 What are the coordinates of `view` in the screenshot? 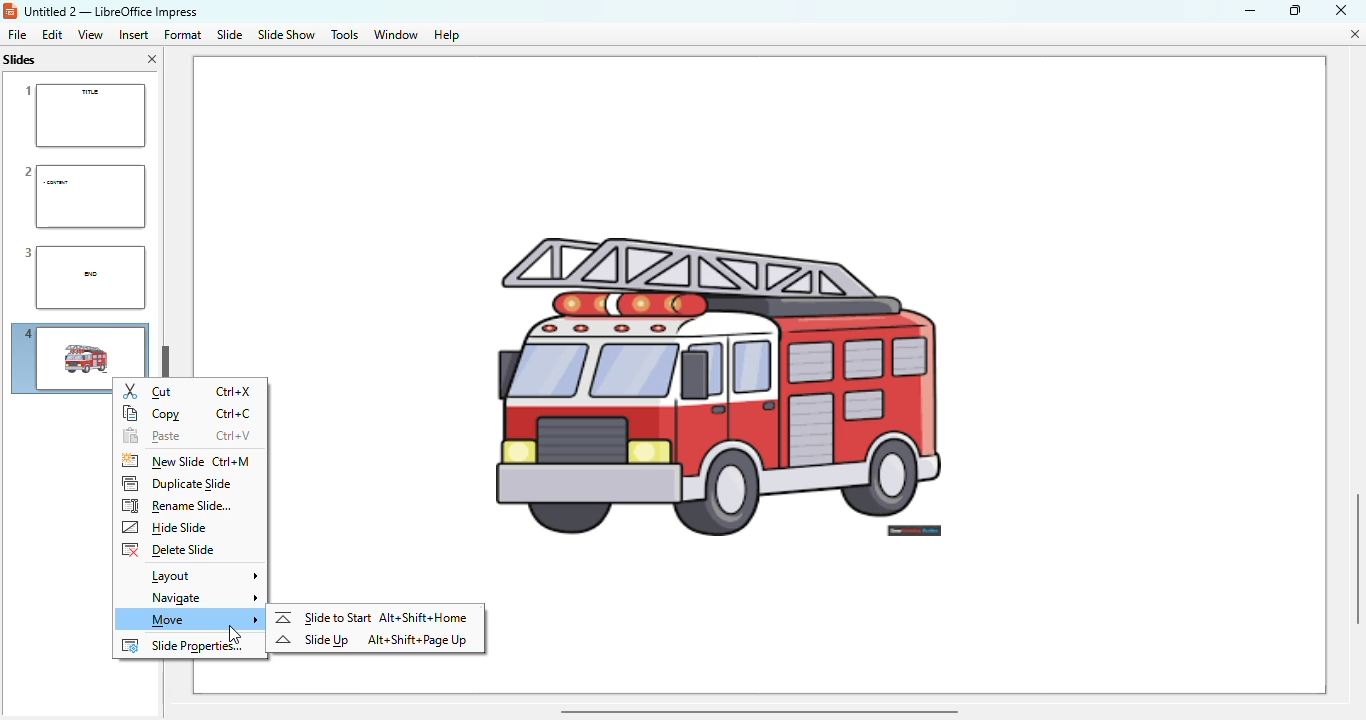 It's located at (90, 34).